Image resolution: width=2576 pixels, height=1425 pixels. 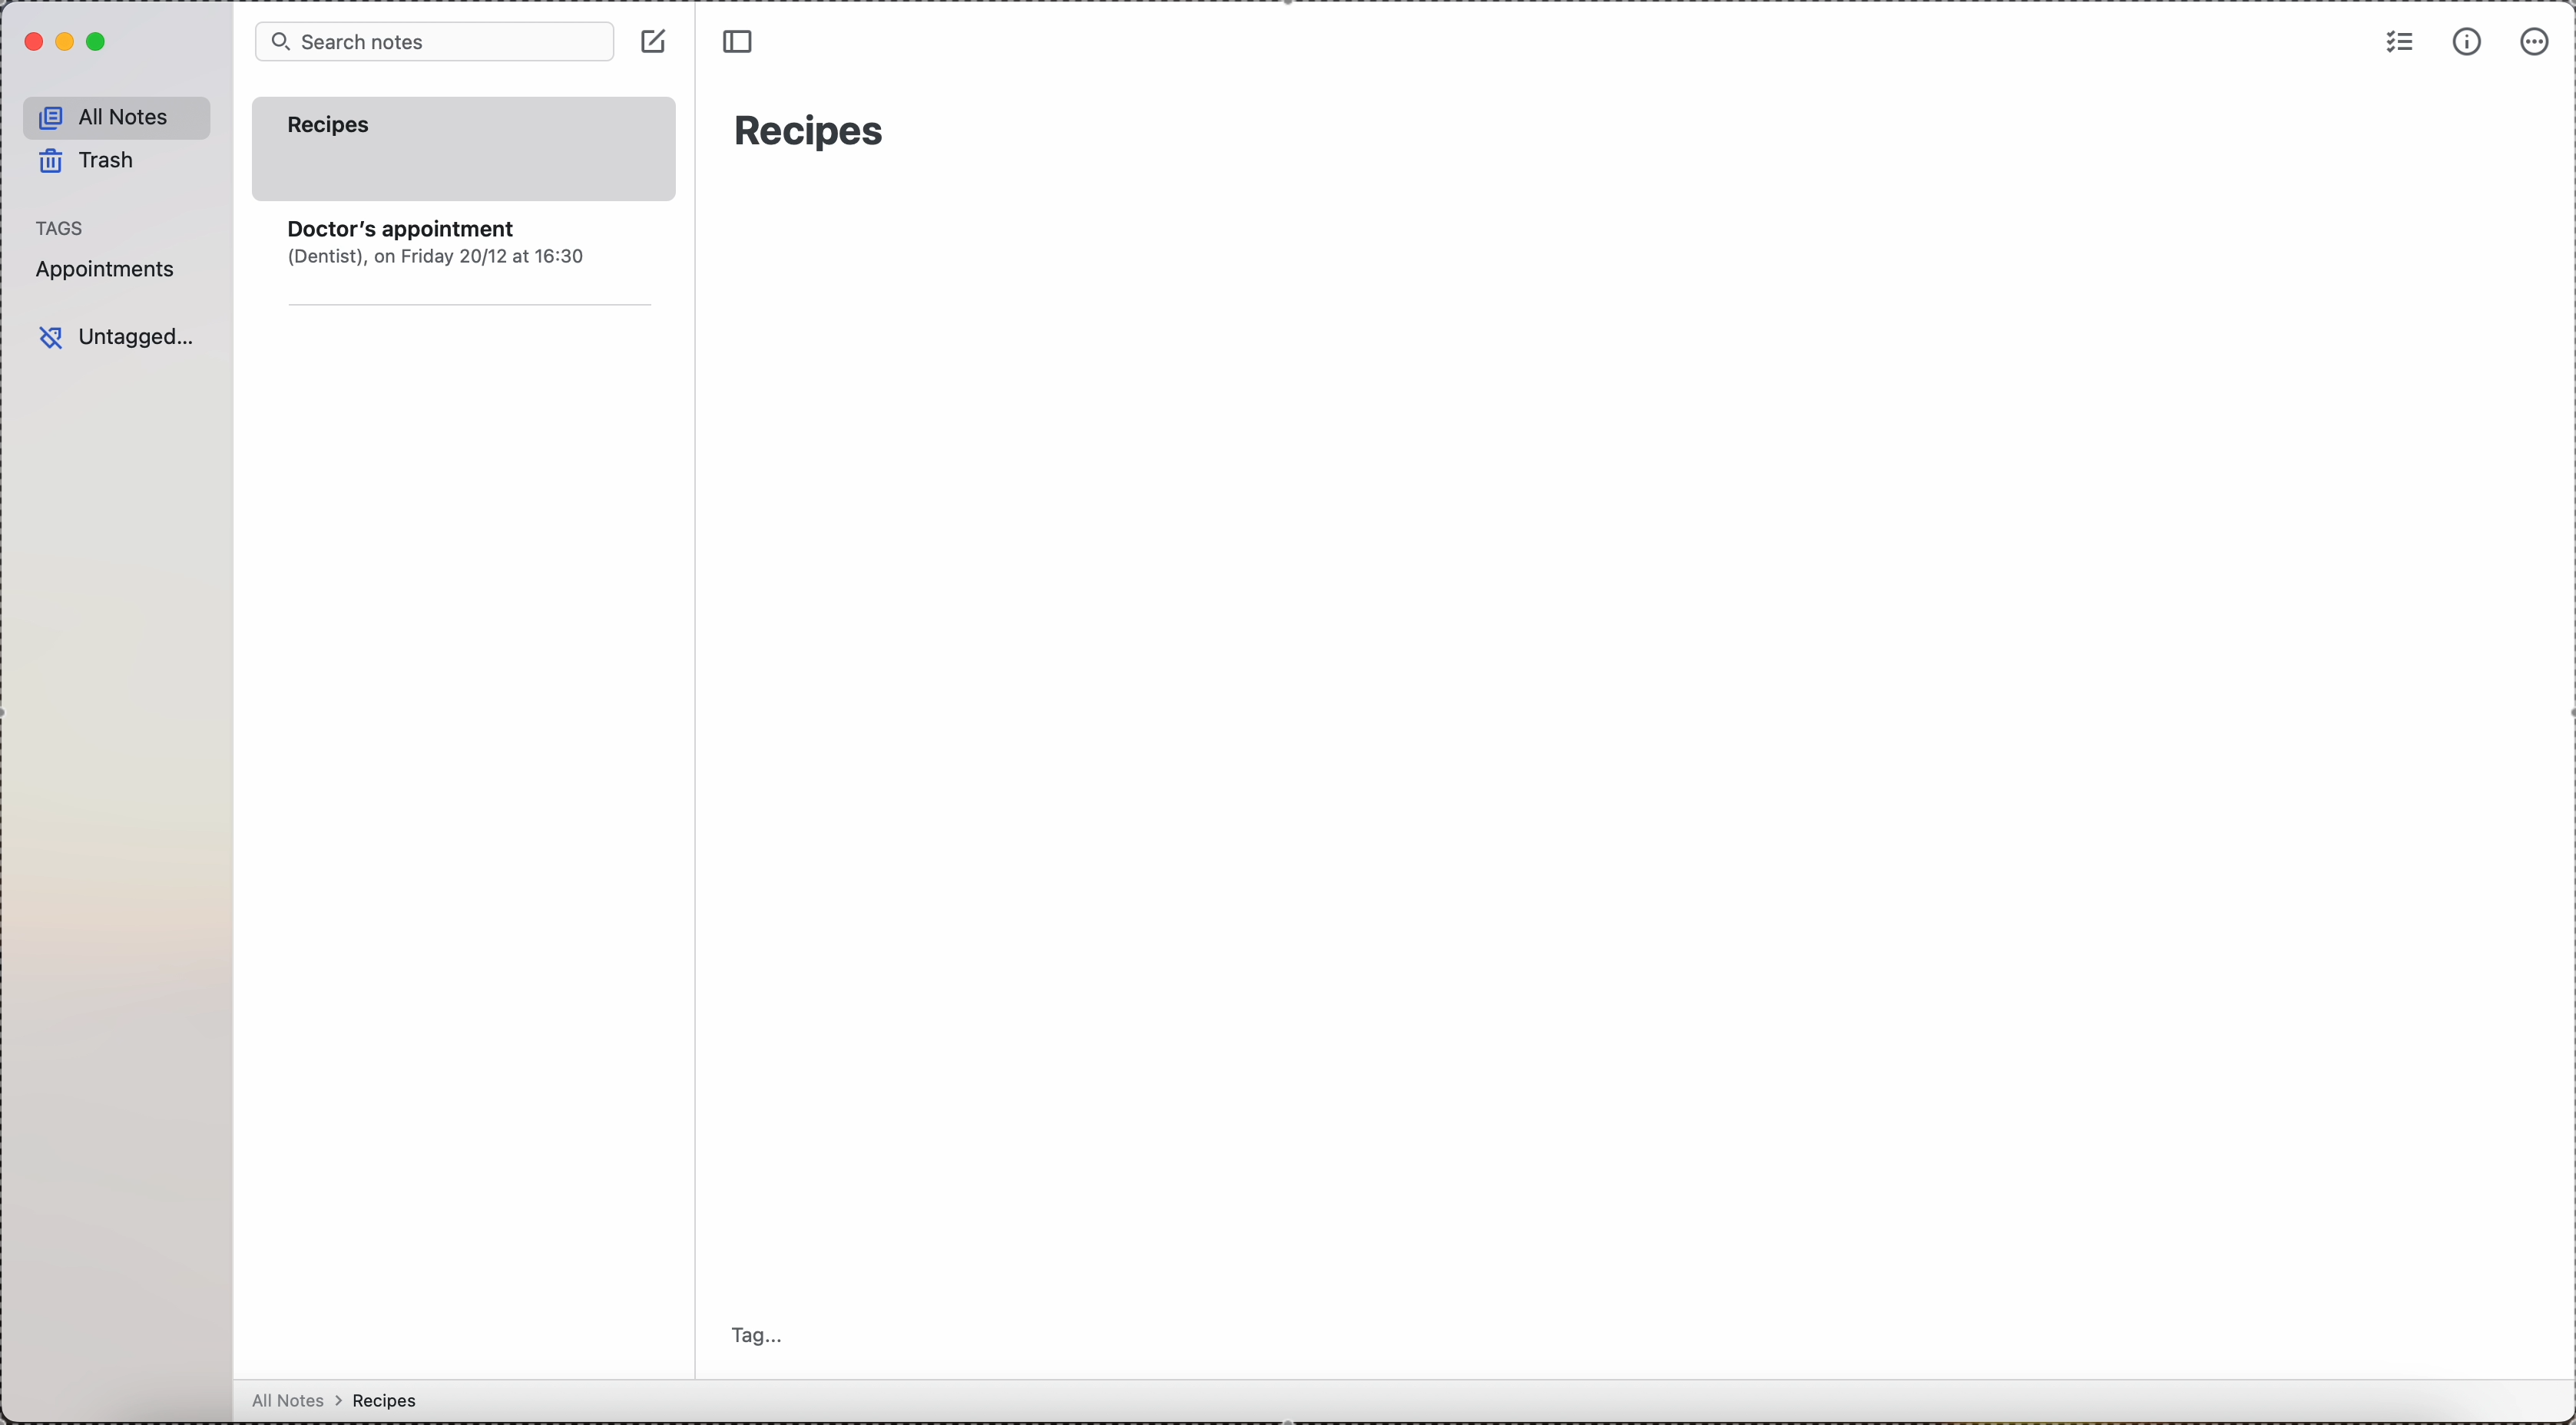 I want to click on all notes, so click(x=117, y=116).